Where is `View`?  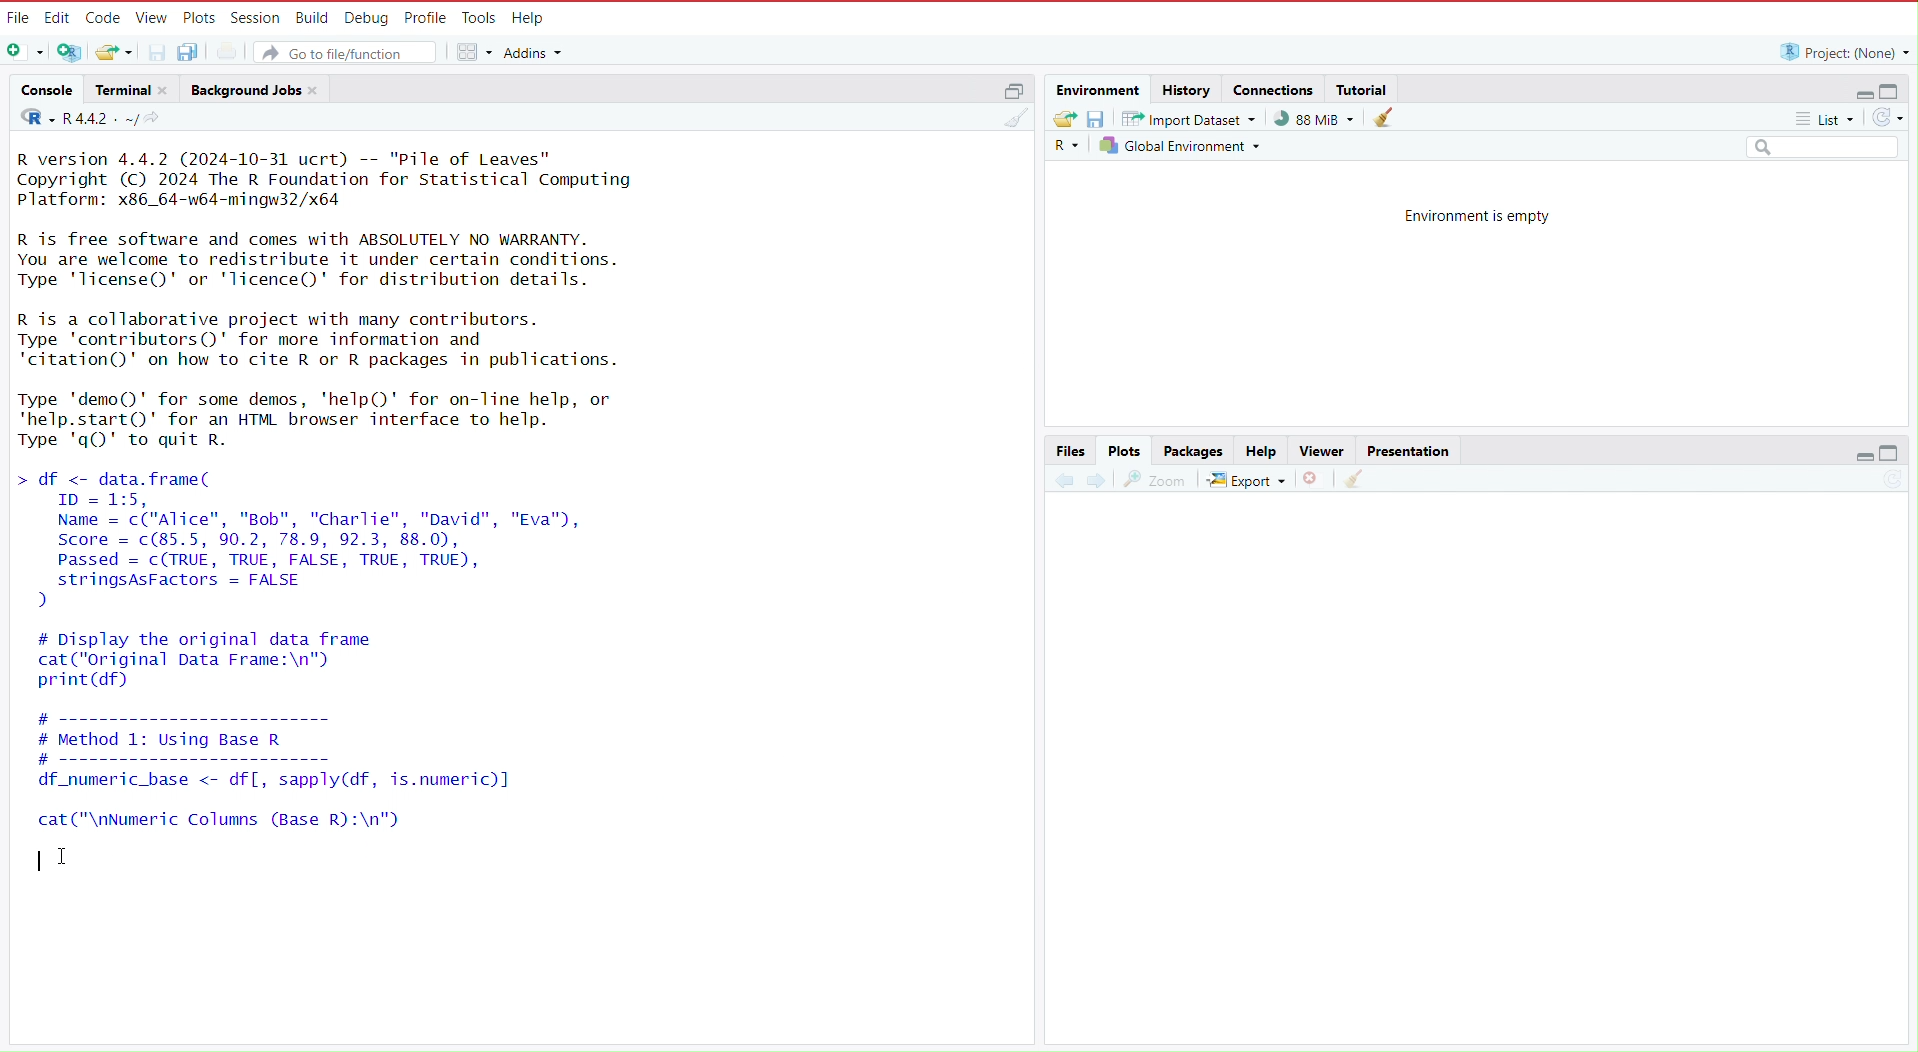 View is located at coordinates (153, 17).